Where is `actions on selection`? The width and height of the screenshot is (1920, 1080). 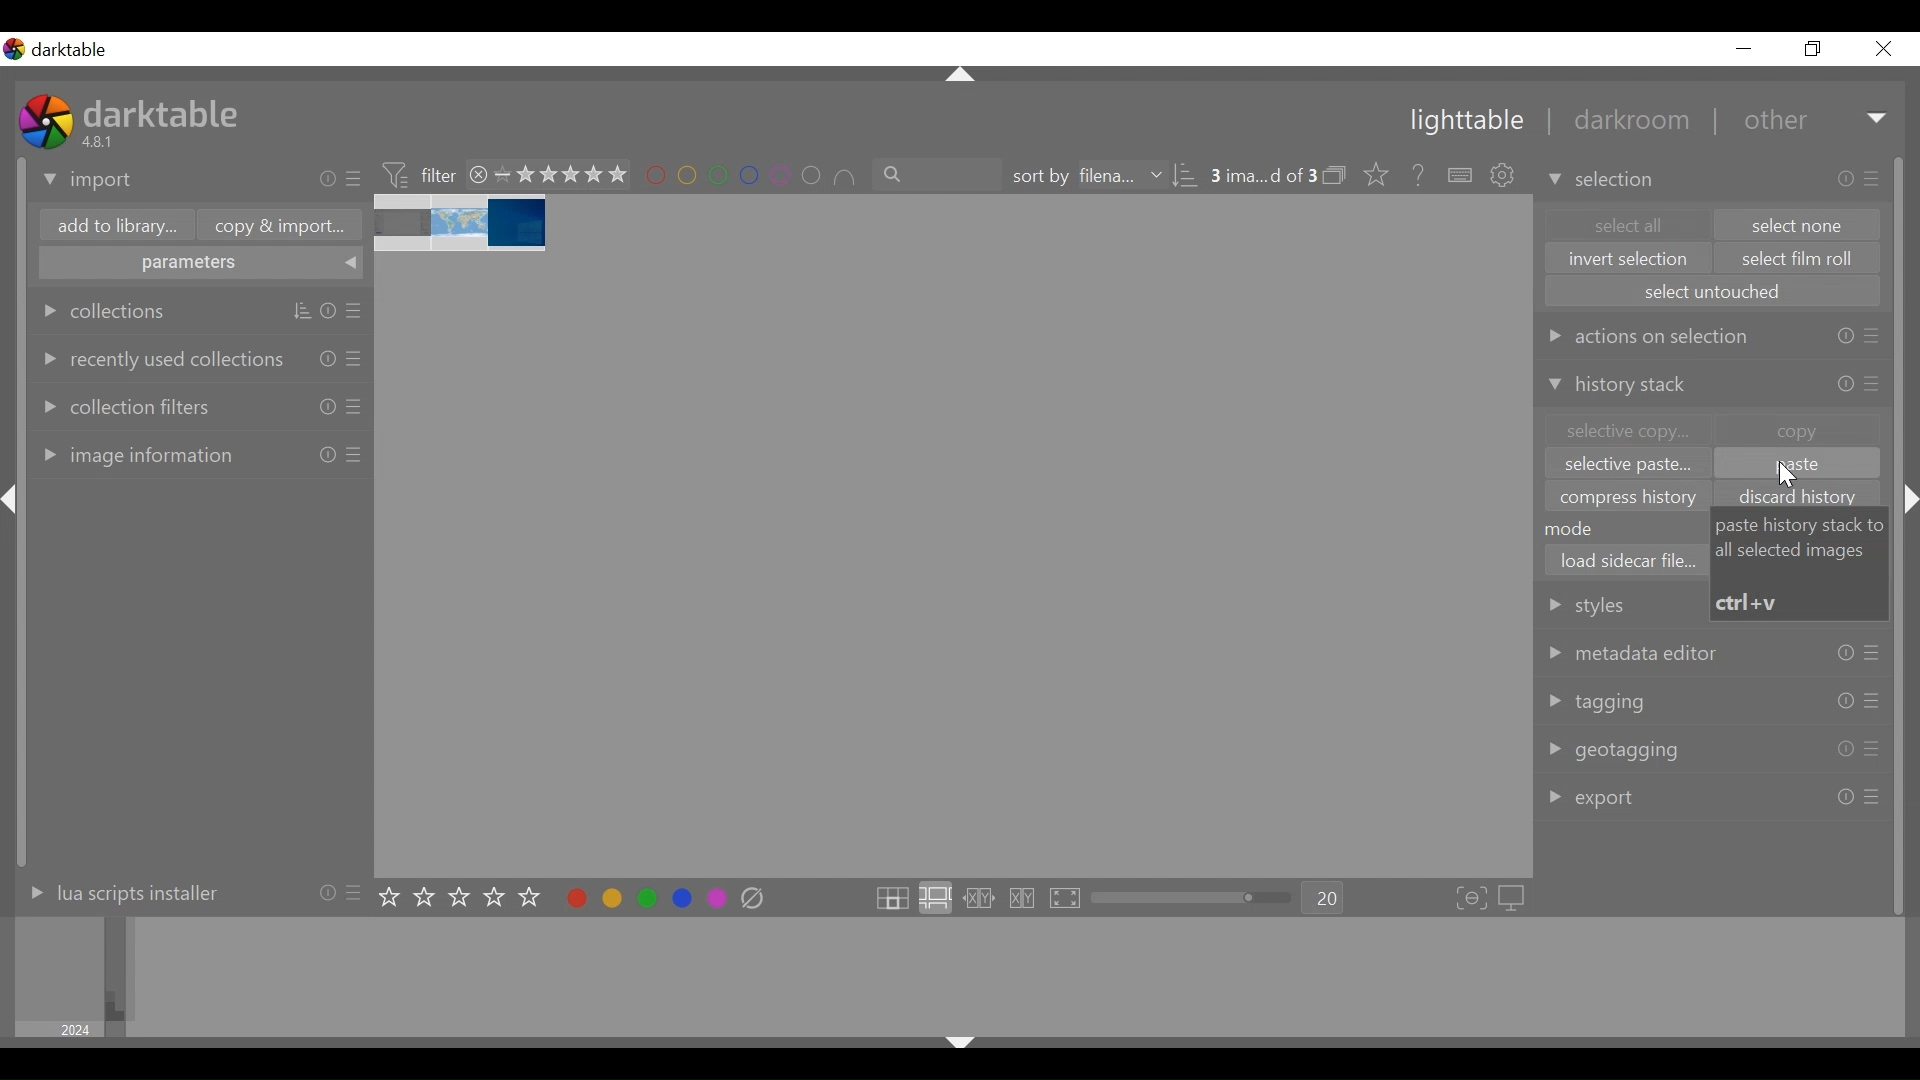
actions on selection is located at coordinates (1647, 335).